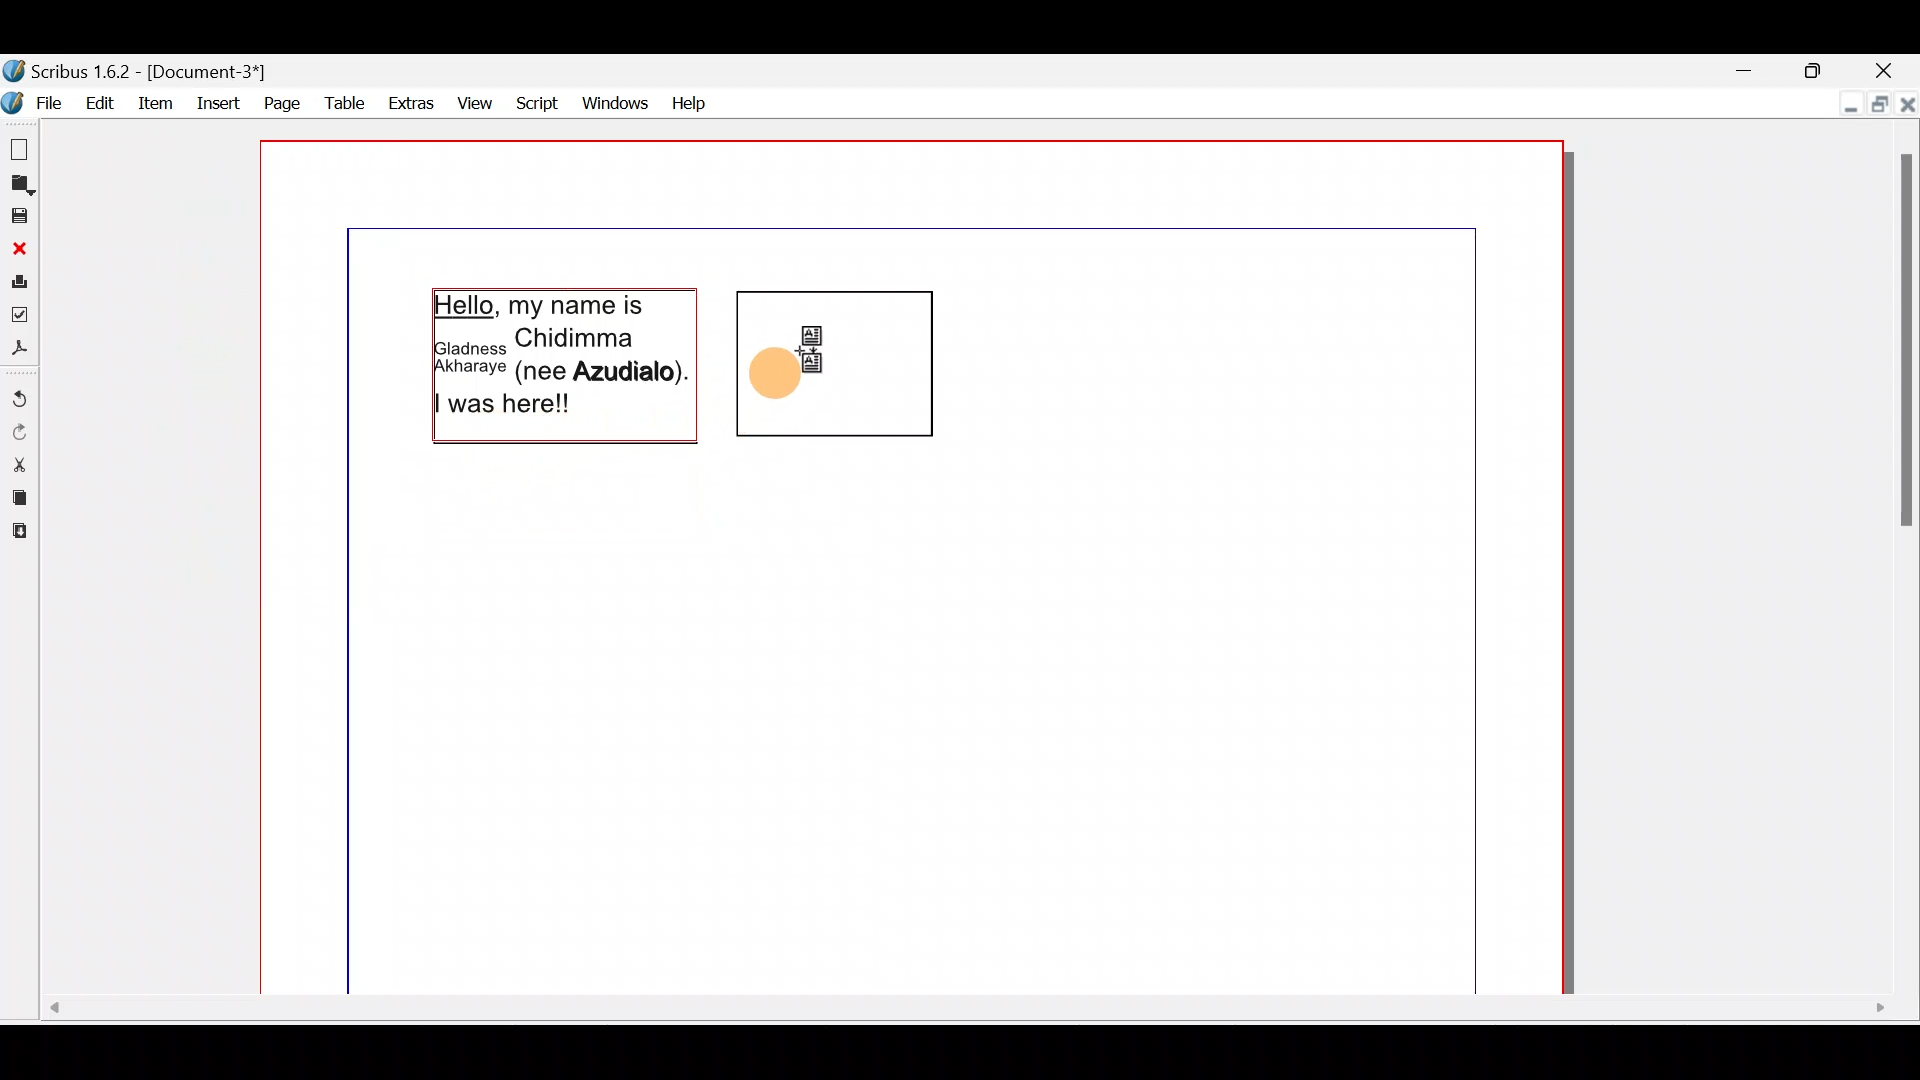  I want to click on Document name, so click(151, 71).